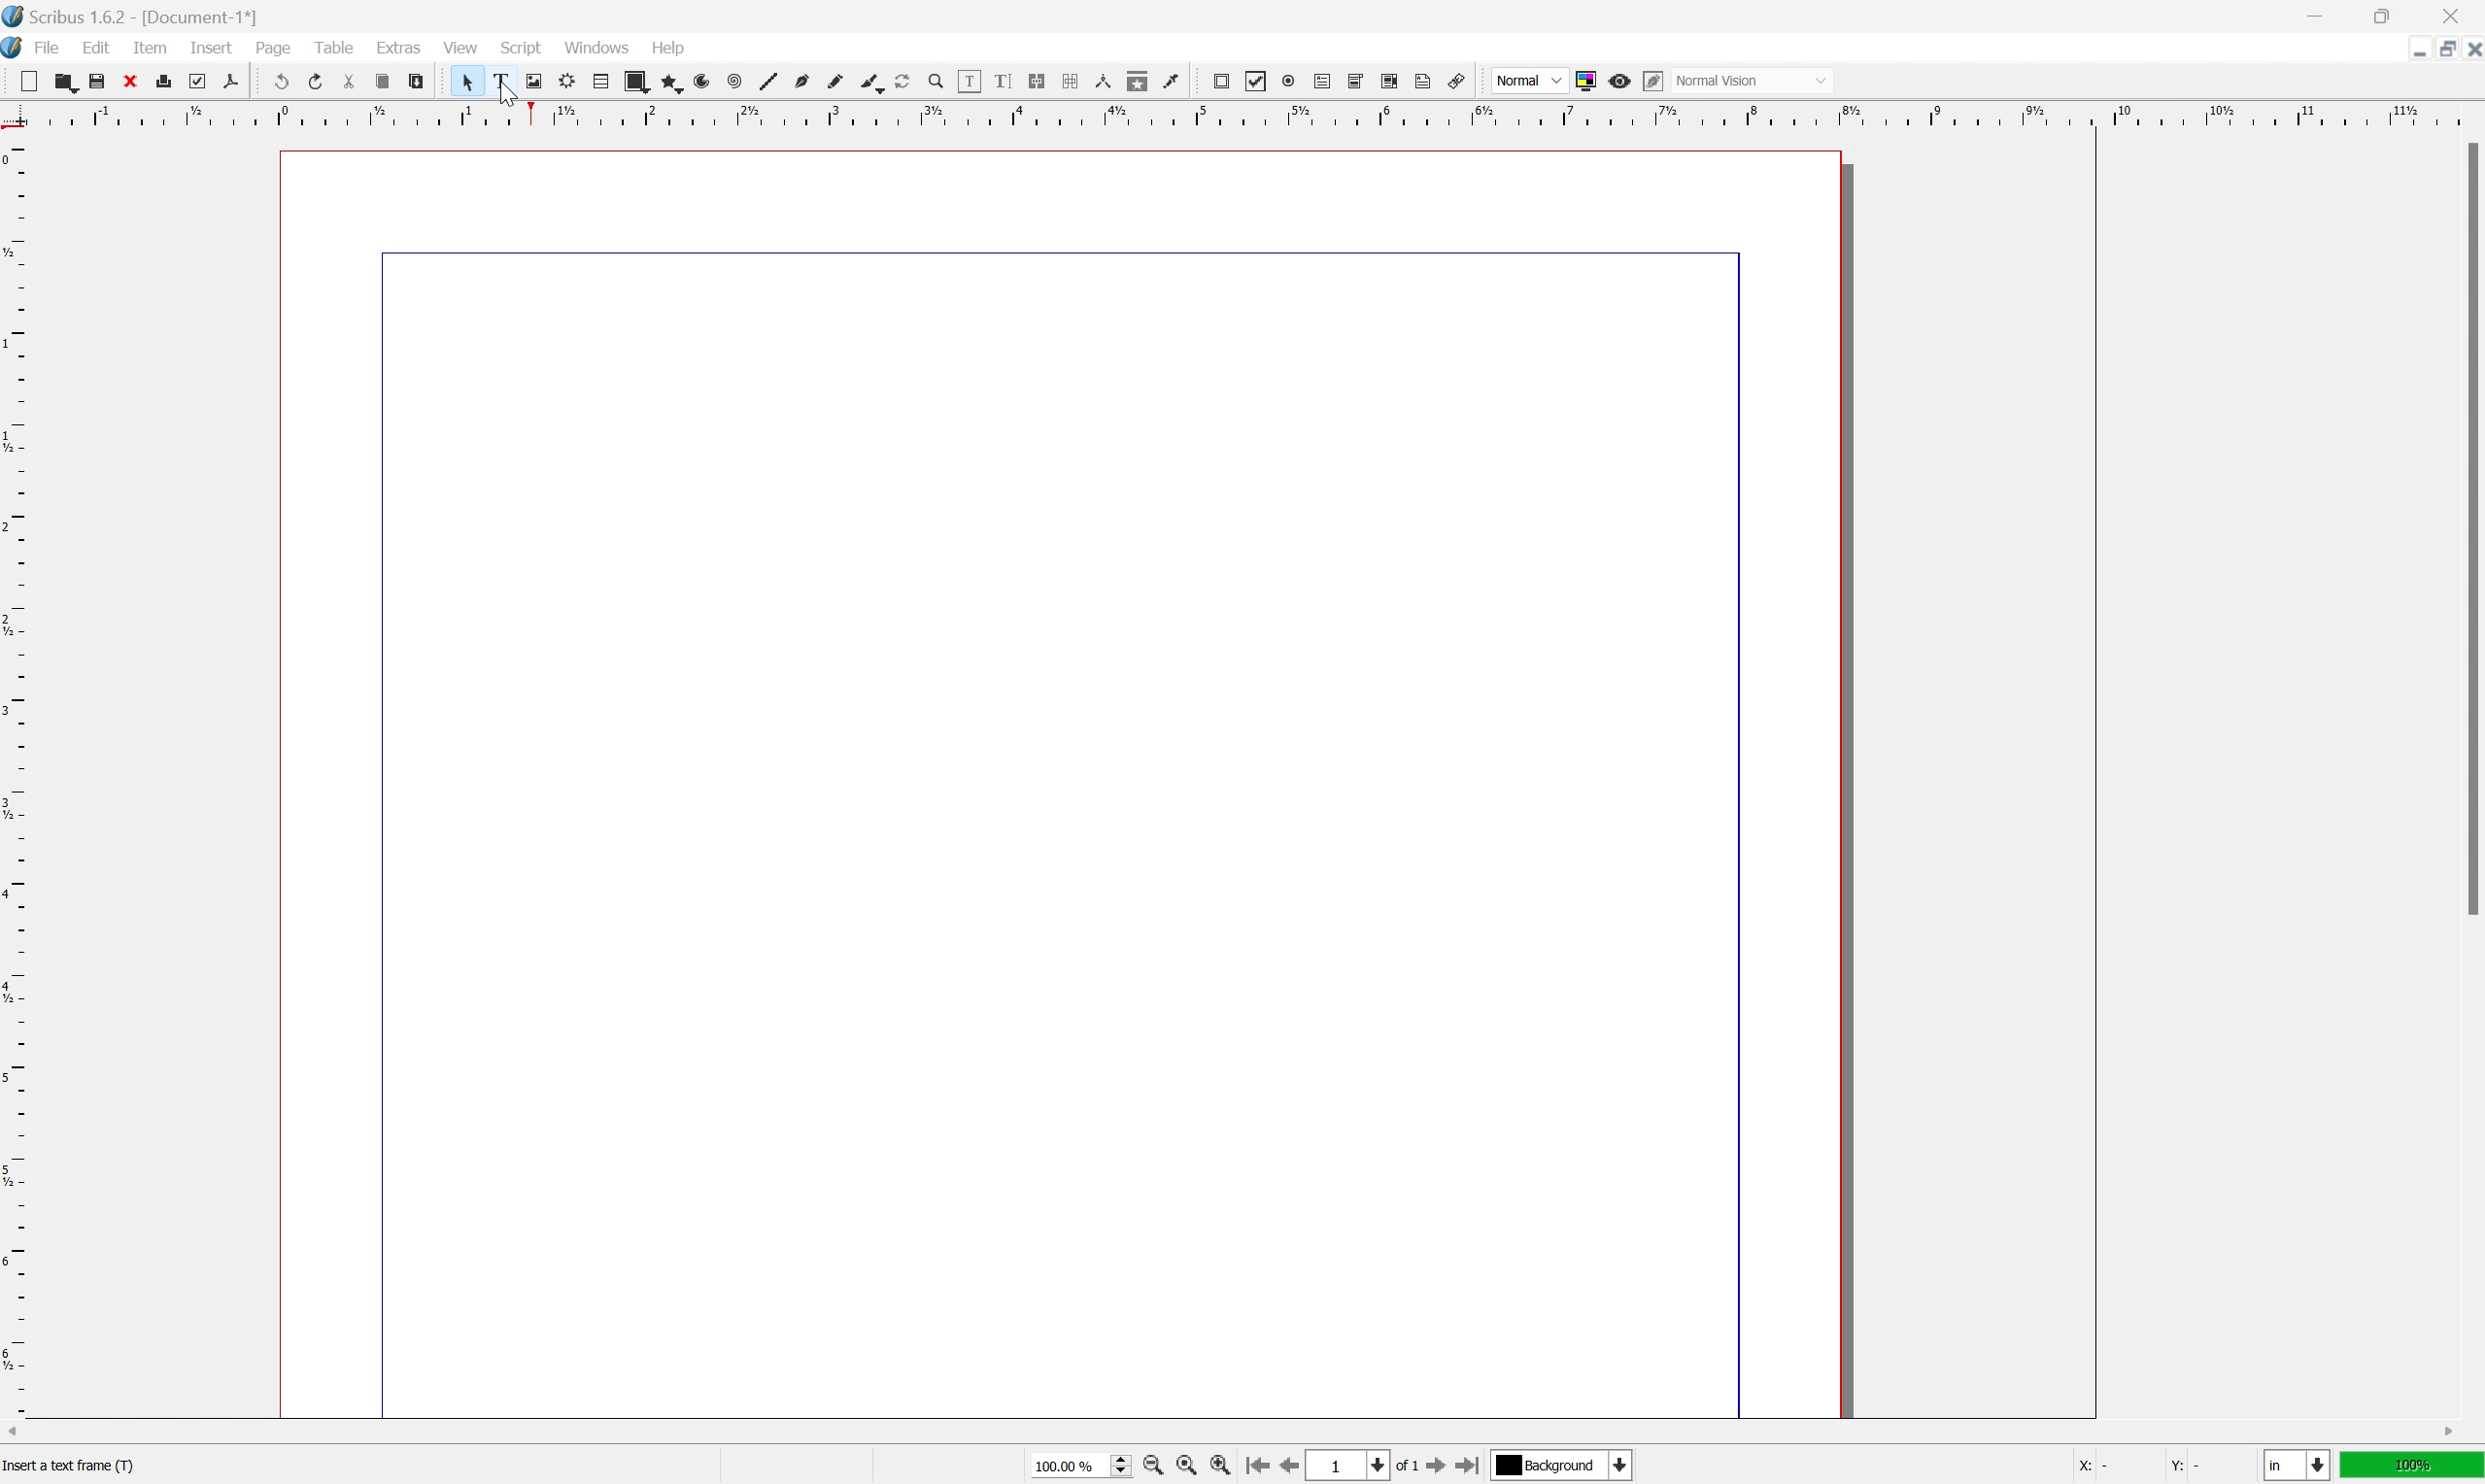  Describe the element at coordinates (1182, 1467) in the screenshot. I see `zoom to 100%` at that location.